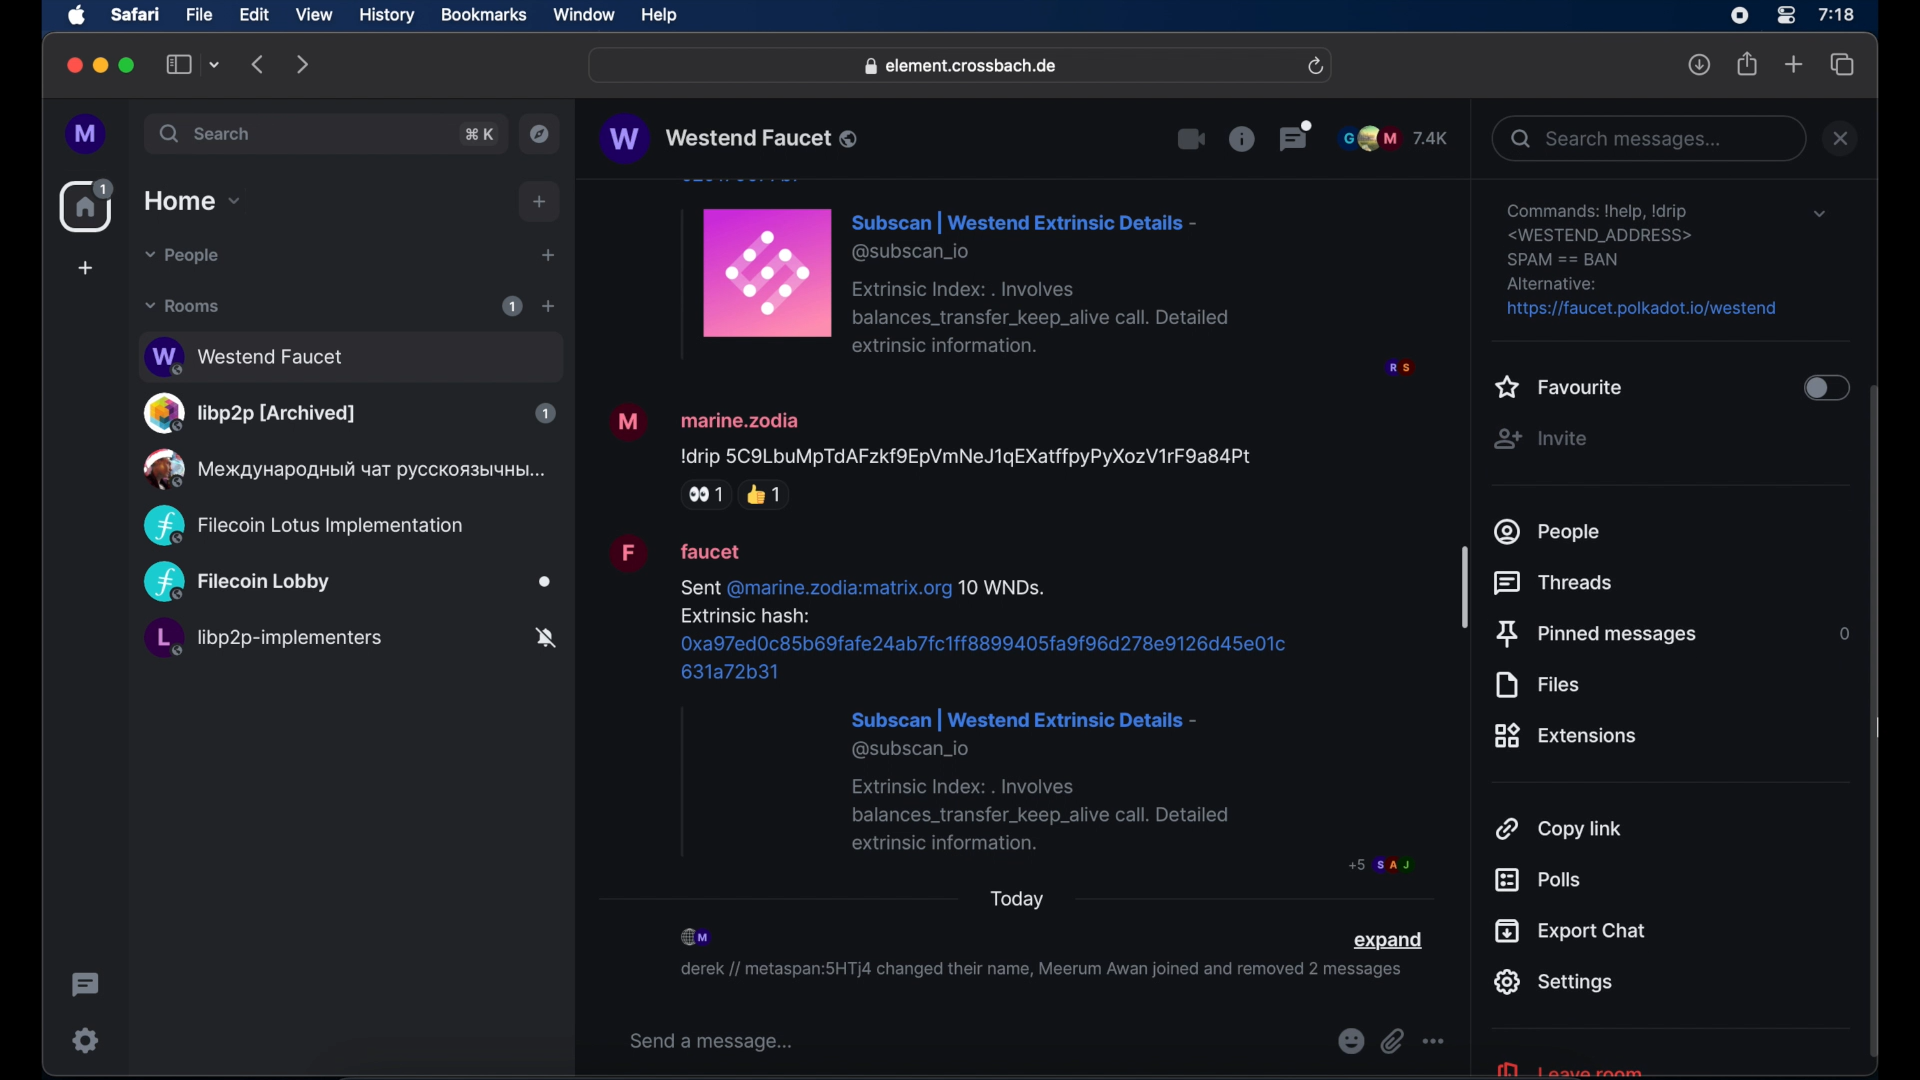 Image resolution: width=1920 pixels, height=1080 pixels. I want to click on close, so click(72, 66).